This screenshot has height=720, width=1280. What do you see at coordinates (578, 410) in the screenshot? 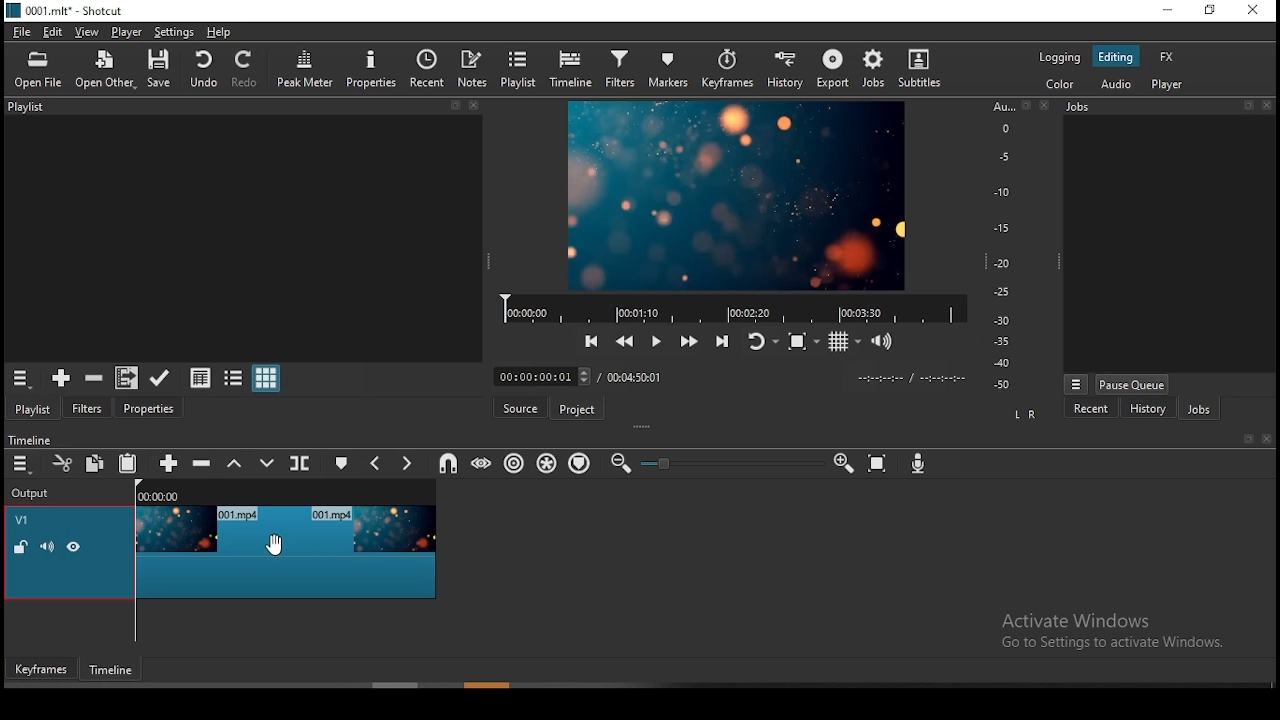
I see `project` at bounding box center [578, 410].